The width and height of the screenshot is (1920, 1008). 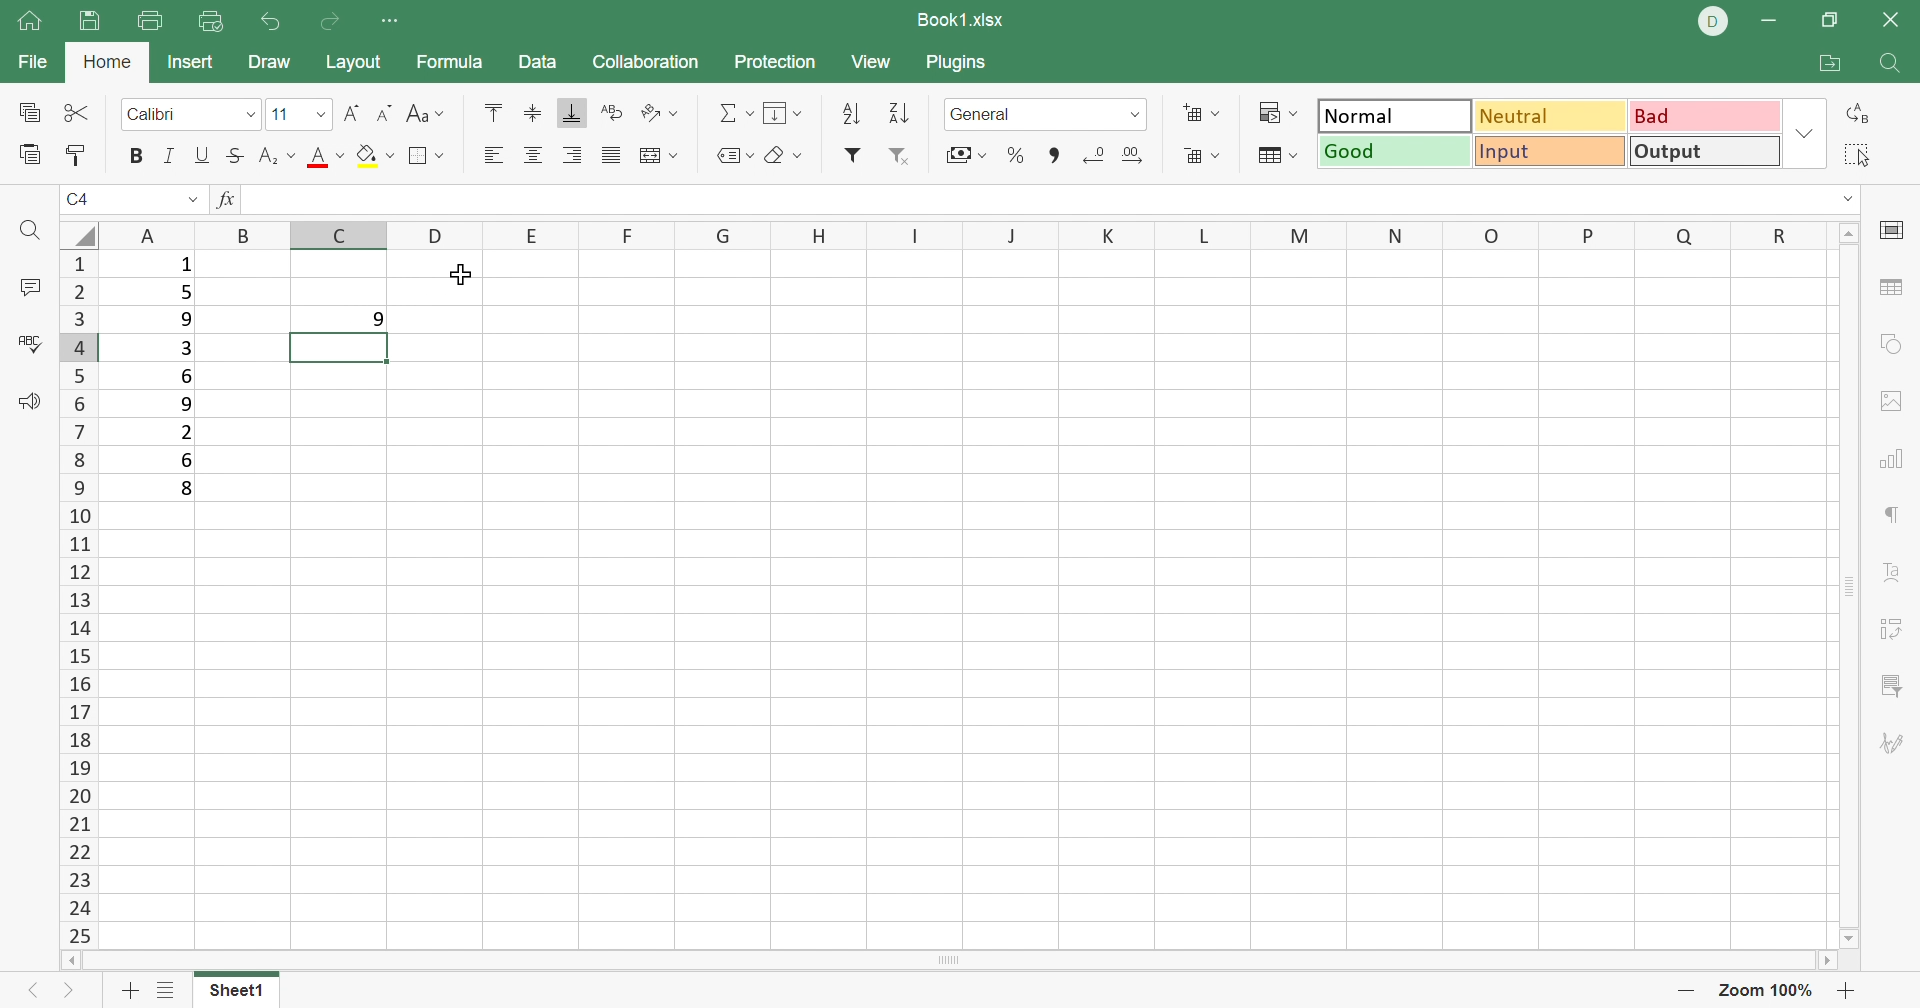 I want to click on Scroll Left, so click(x=76, y=959).